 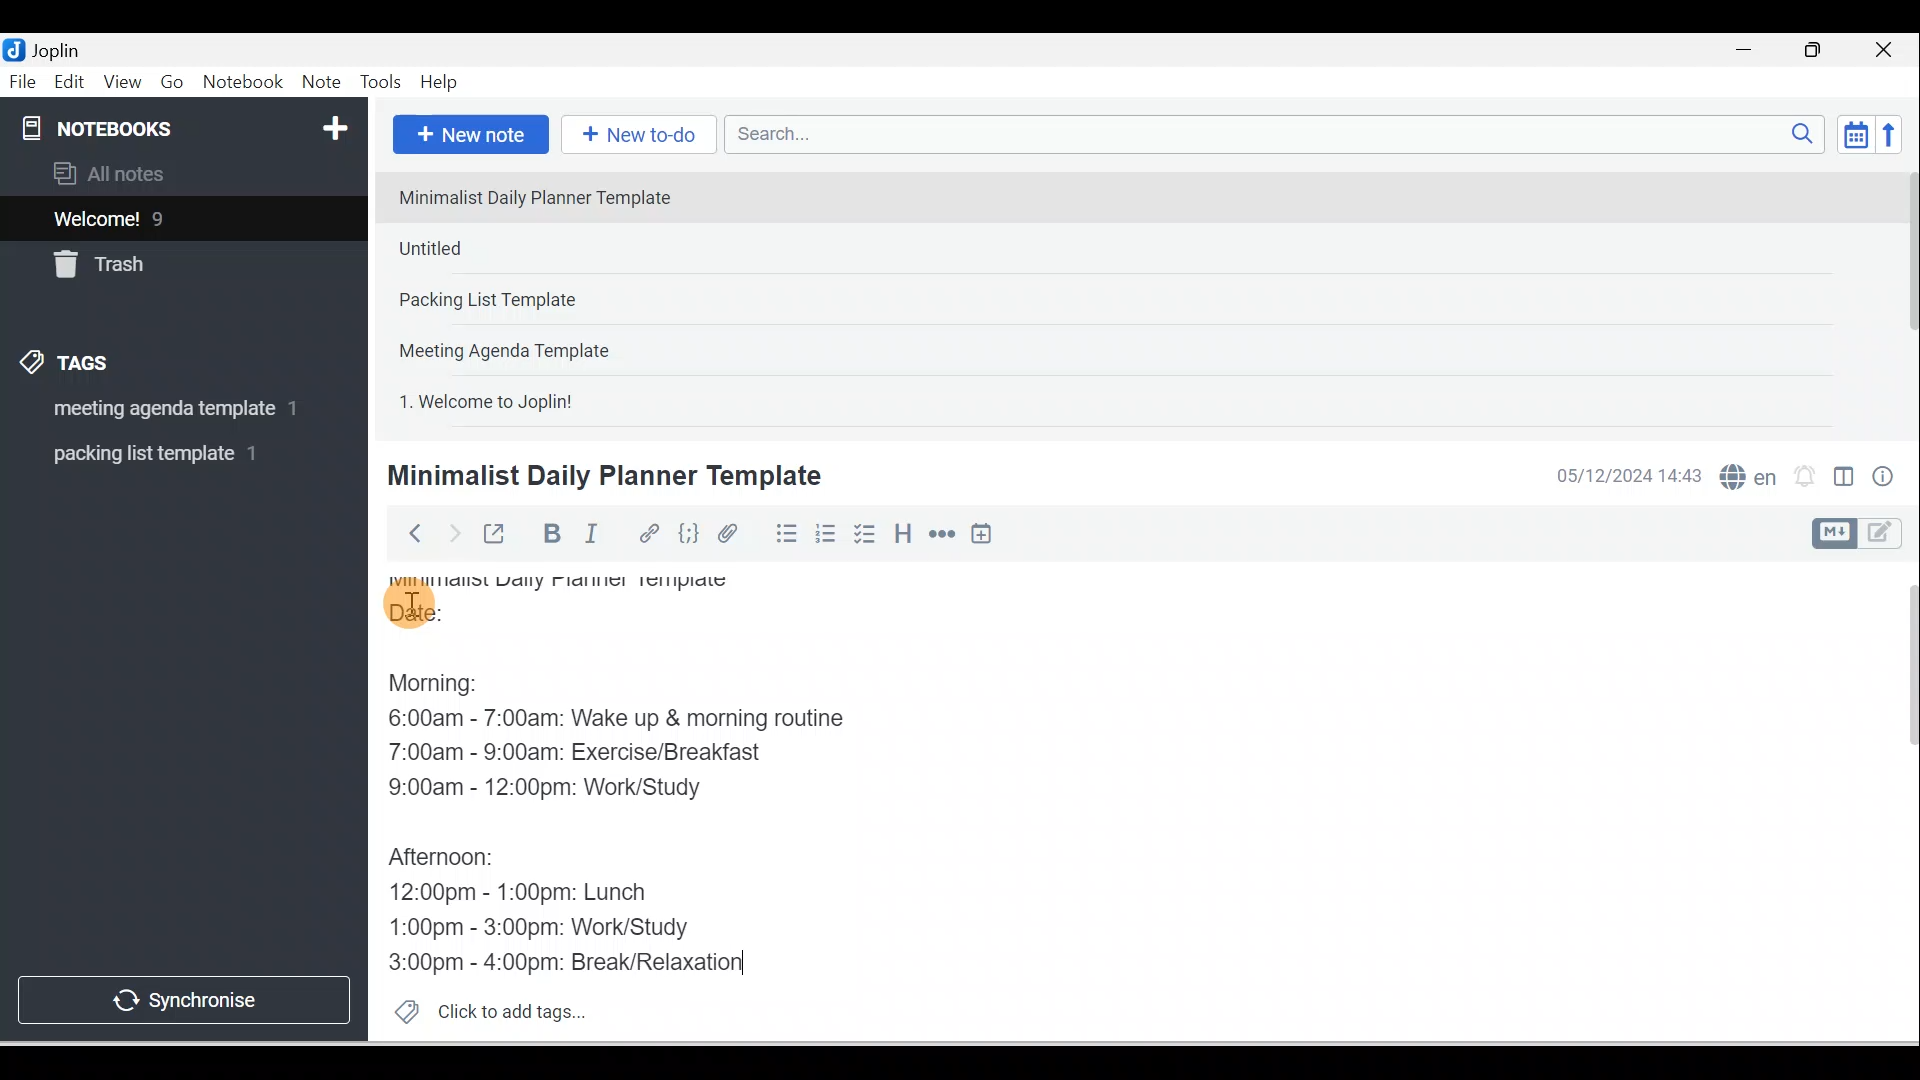 What do you see at coordinates (553, 791) in the screenshot?
I see `9:00am - 12:00pm: Work/Study` at bounding box center [553, 791].